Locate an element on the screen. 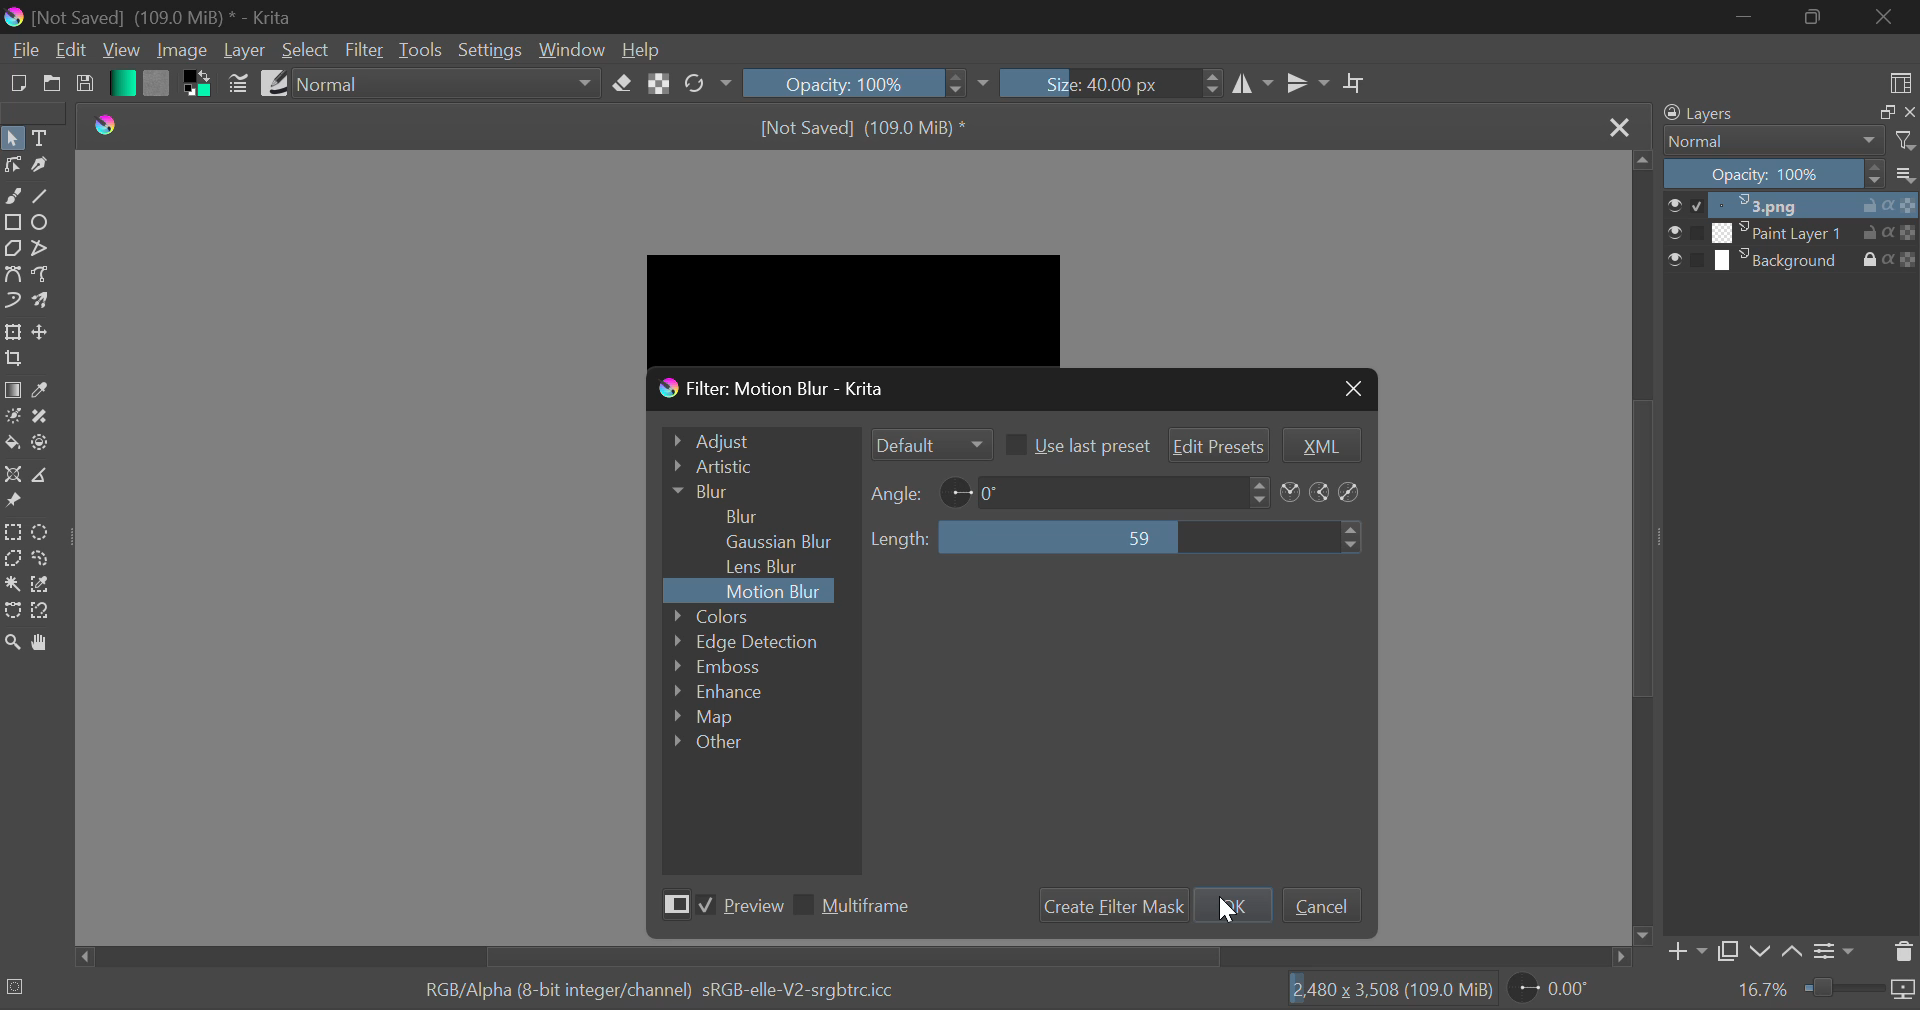 The height and width of the screenshot is (1010, 1920). Eraser is located at coordinates (623, 83).